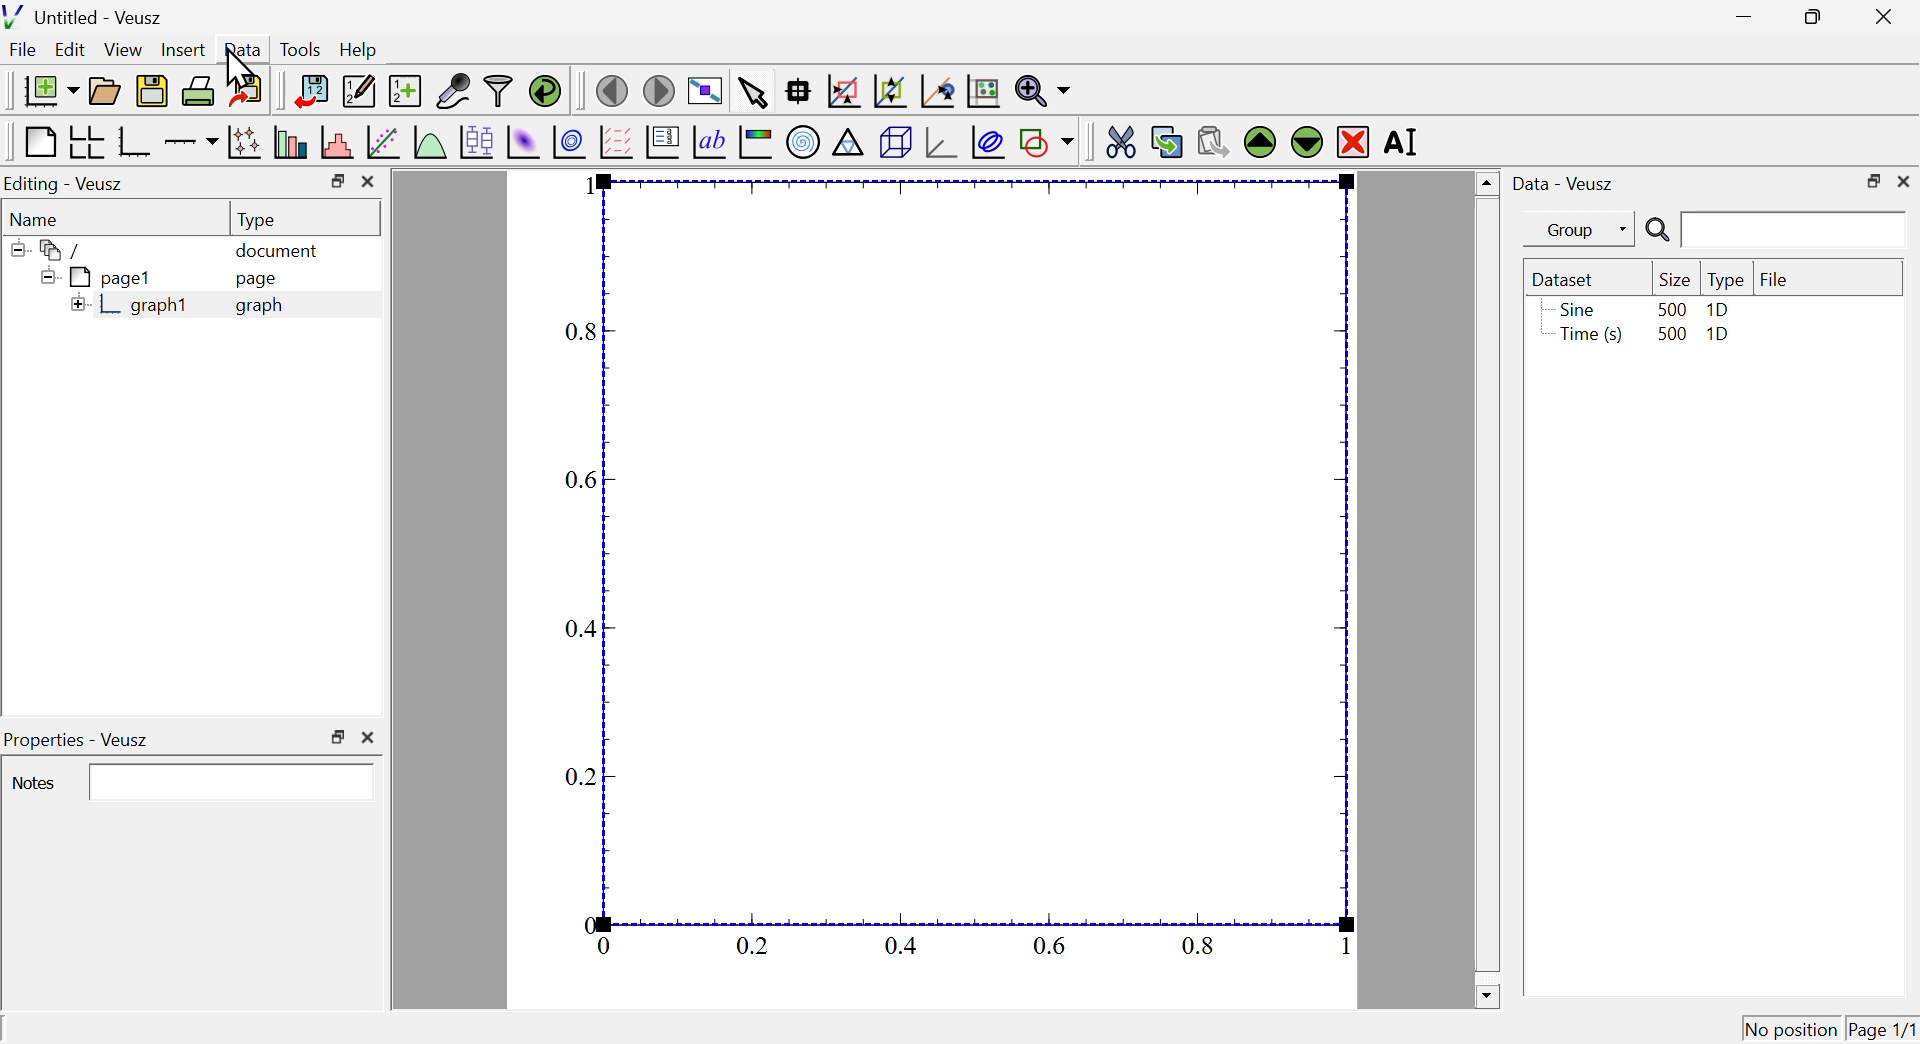 The width and height of the screenshot is (1920, 1044). What do you see at coordinates (1047, 142) in the screenshot?
I see `add a shape to the plot` at bounding box center [1047, 142].